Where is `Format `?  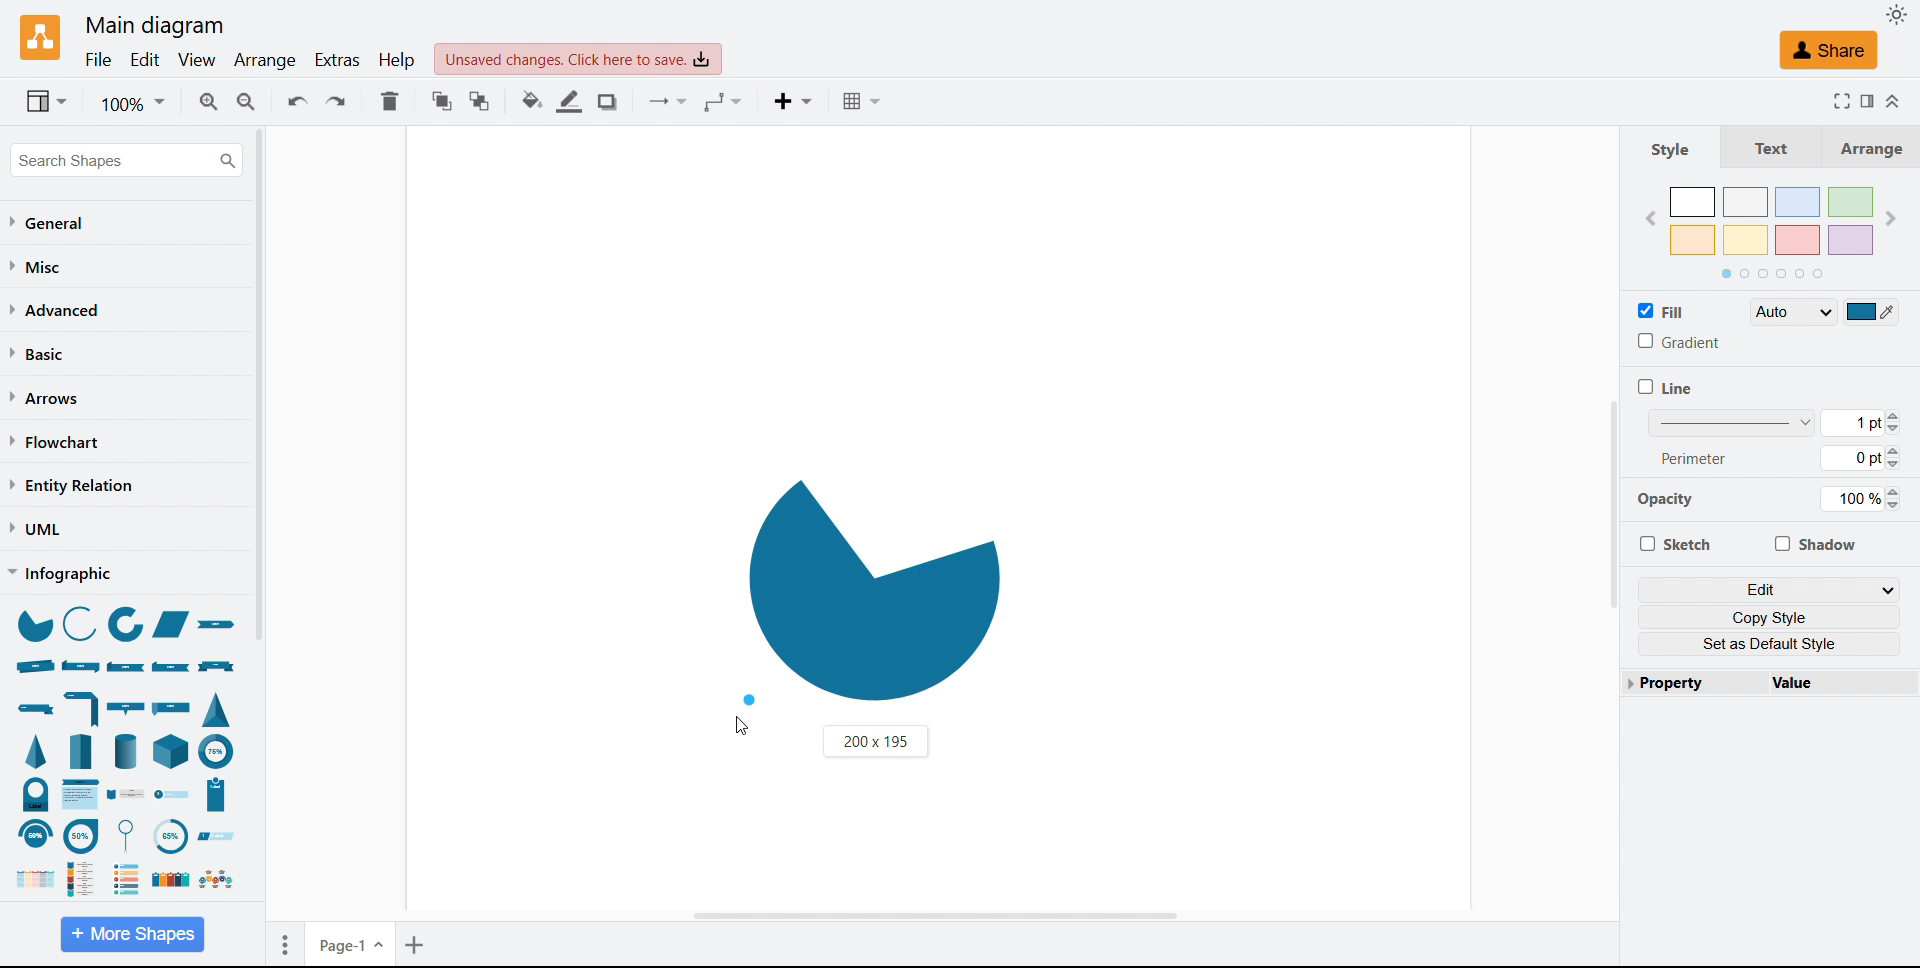 Format  is located at coordinates (1866, 100).